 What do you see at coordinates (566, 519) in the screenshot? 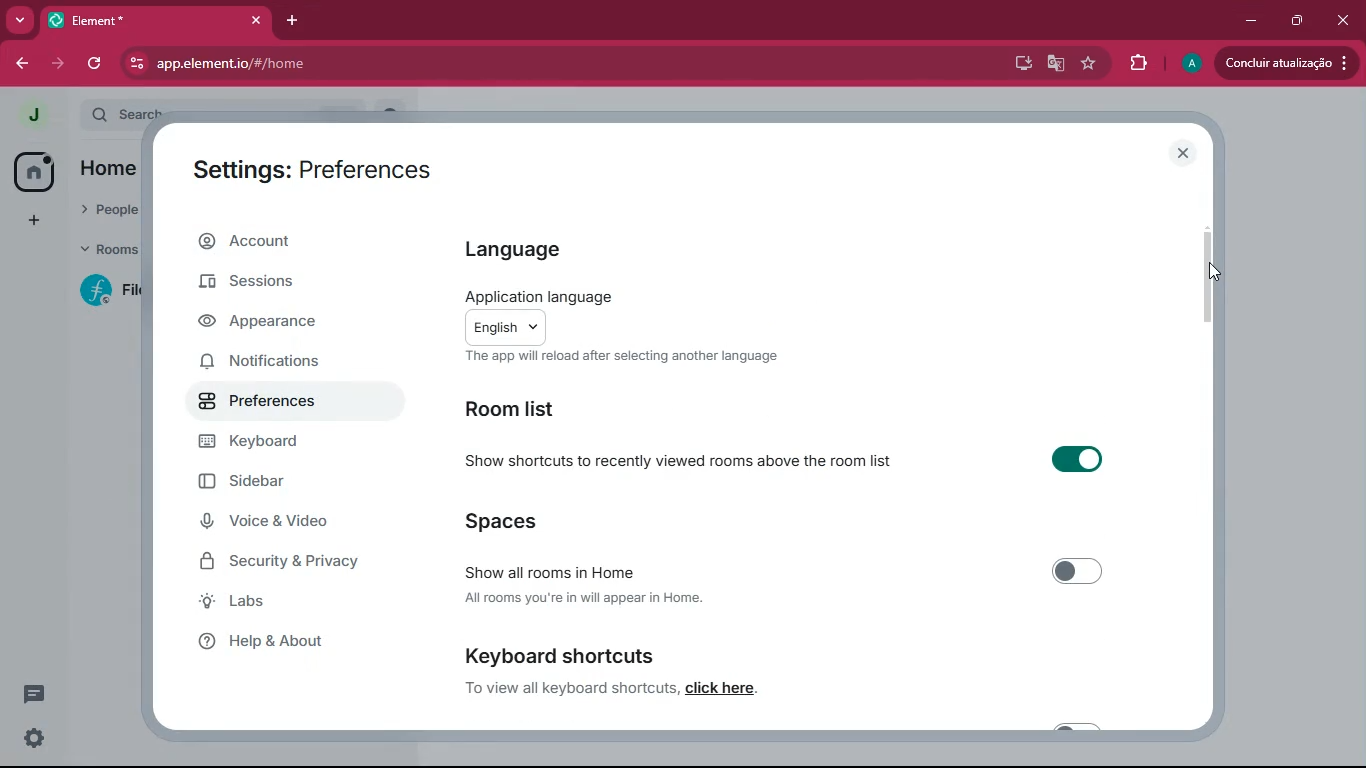
I see `spaces` at bounding box center [566, 519].